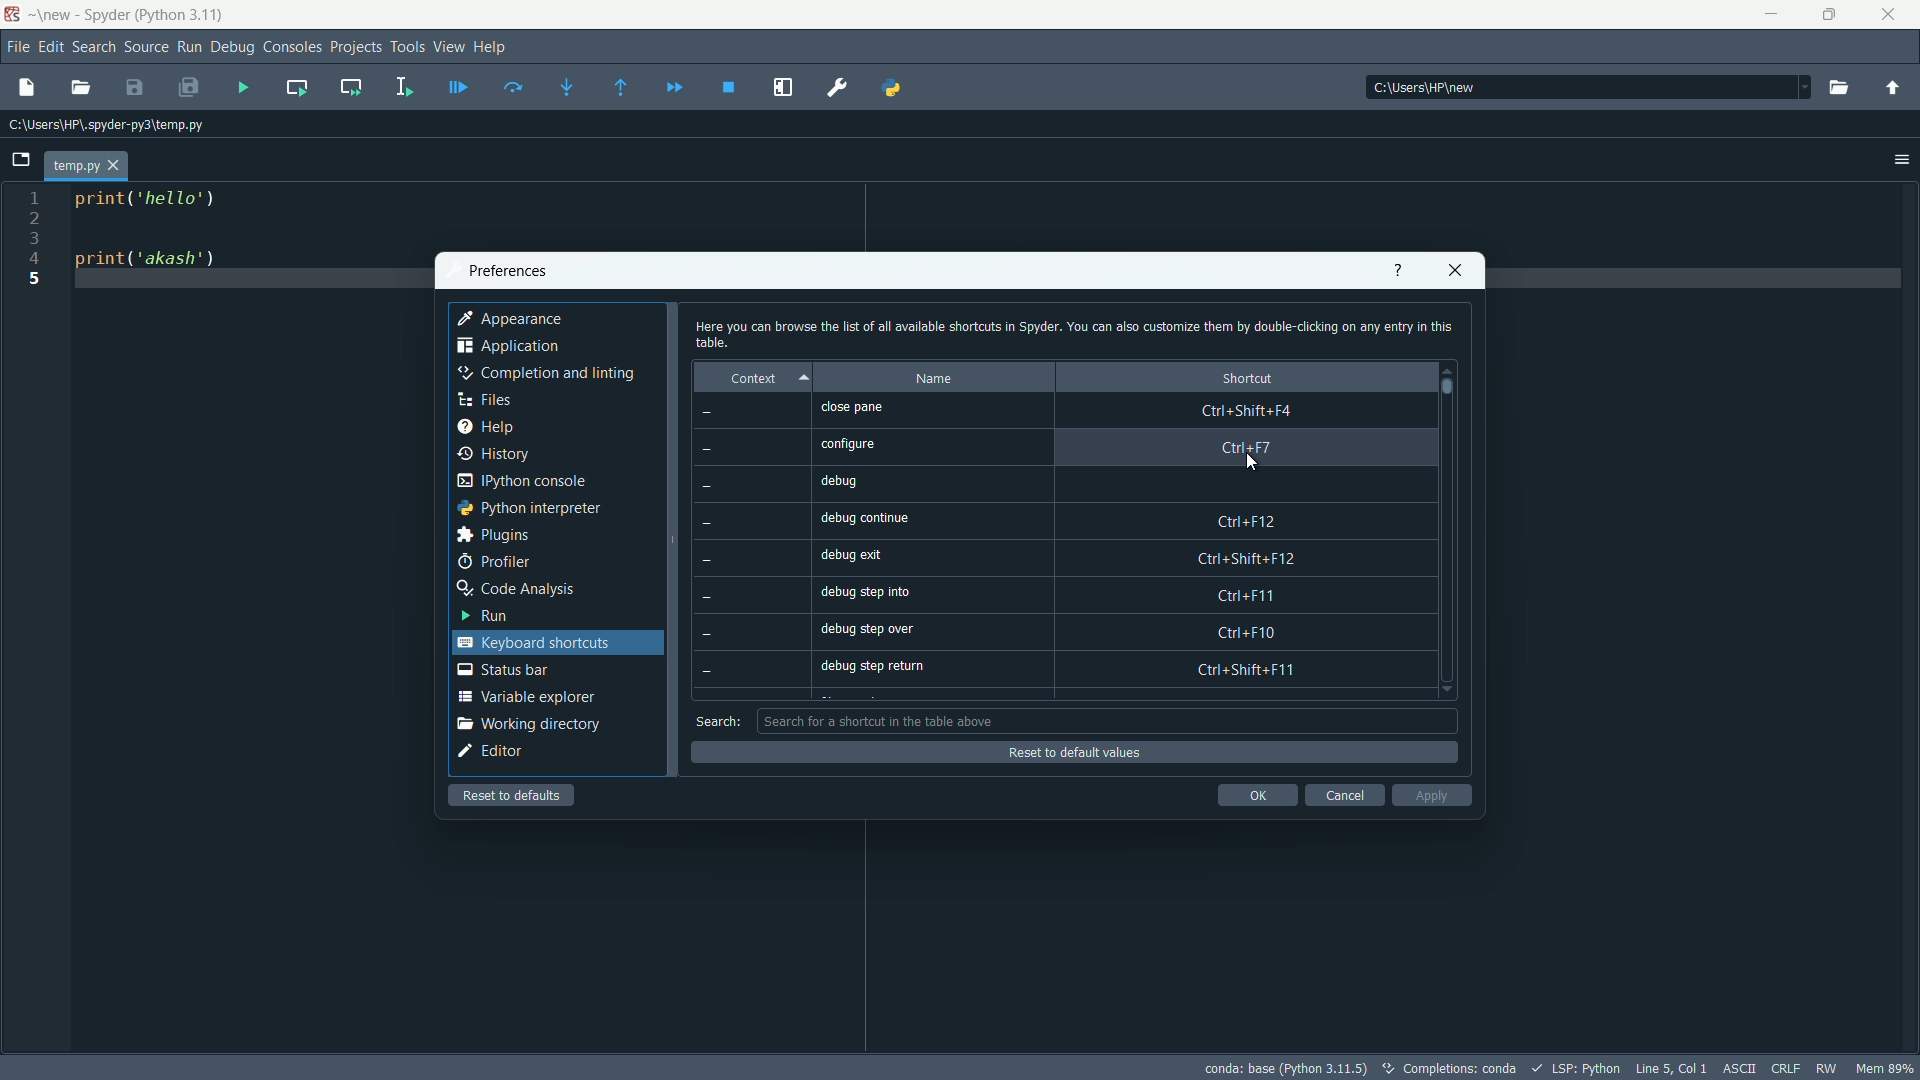 The width and height of the screenshot is (1920, 1080). Describe the element at coordinates (1071, 753) in the screenshot. I see `reset to default values` at that location.